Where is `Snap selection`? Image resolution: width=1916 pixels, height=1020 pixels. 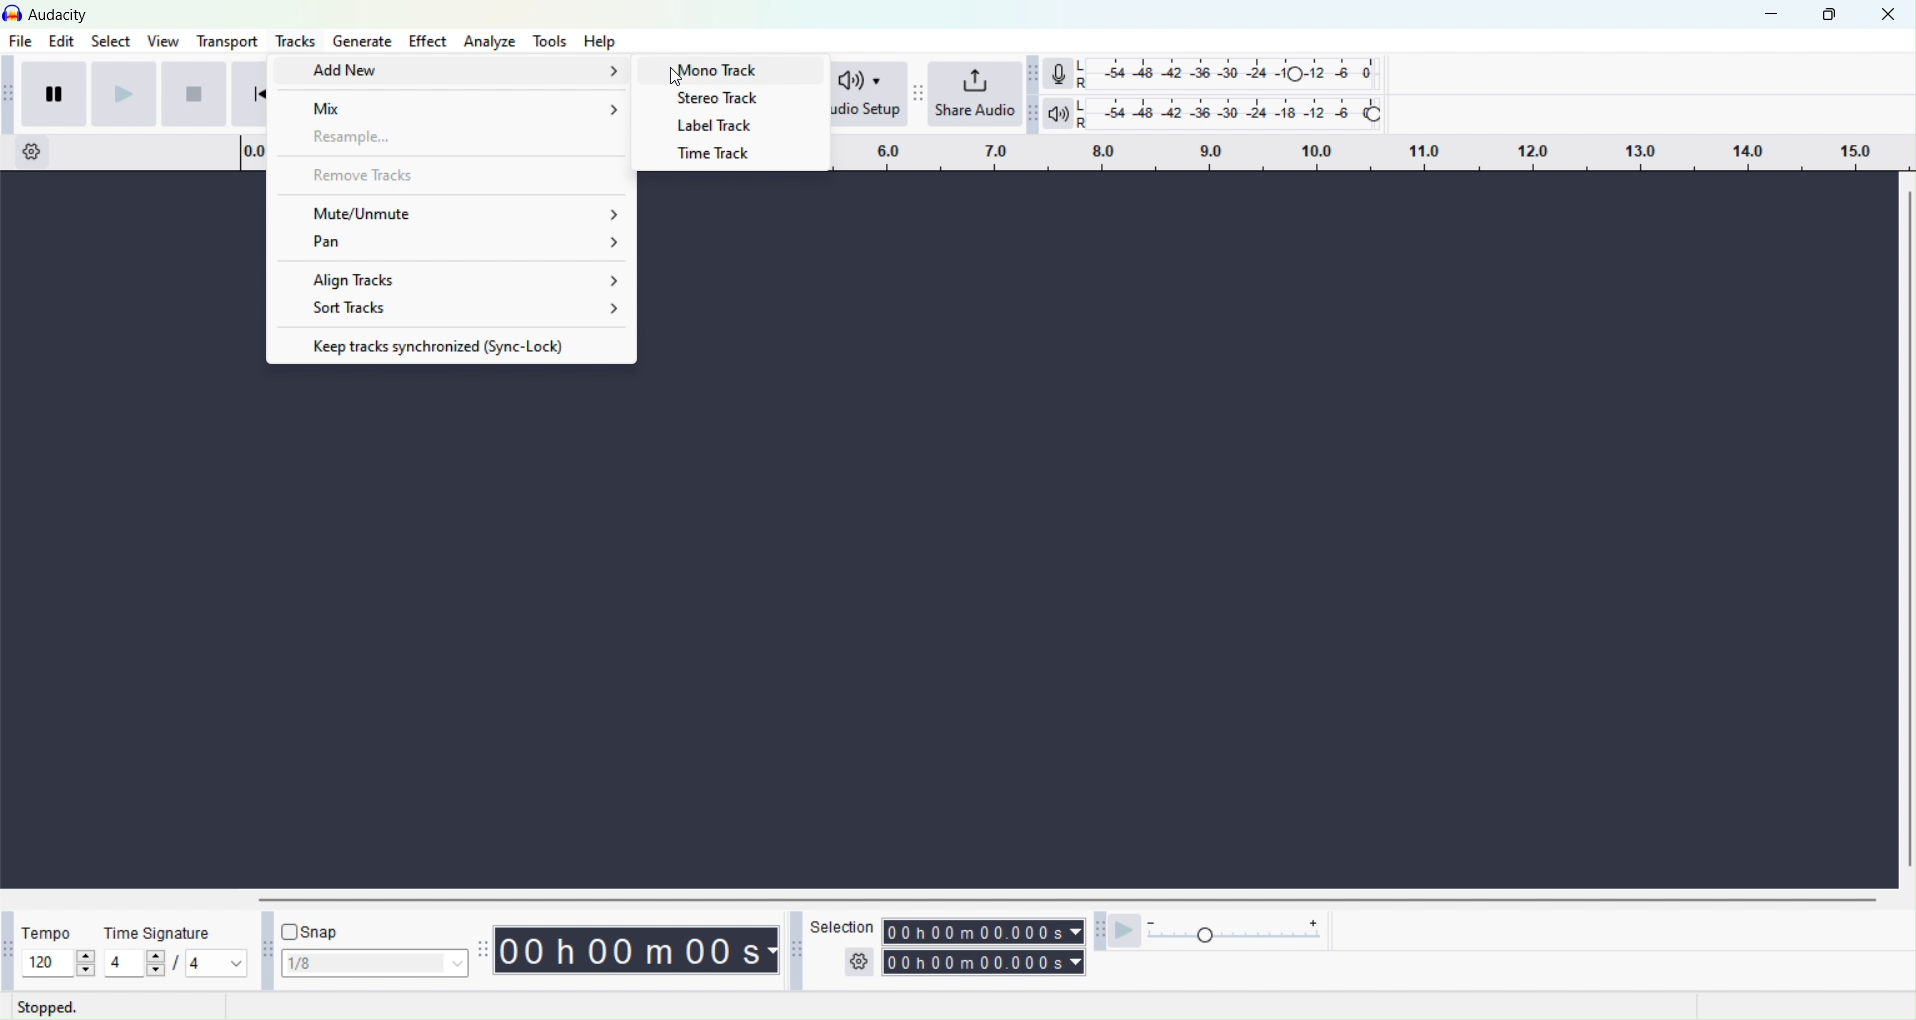
Snap selection is located at coordinates (373, 964).